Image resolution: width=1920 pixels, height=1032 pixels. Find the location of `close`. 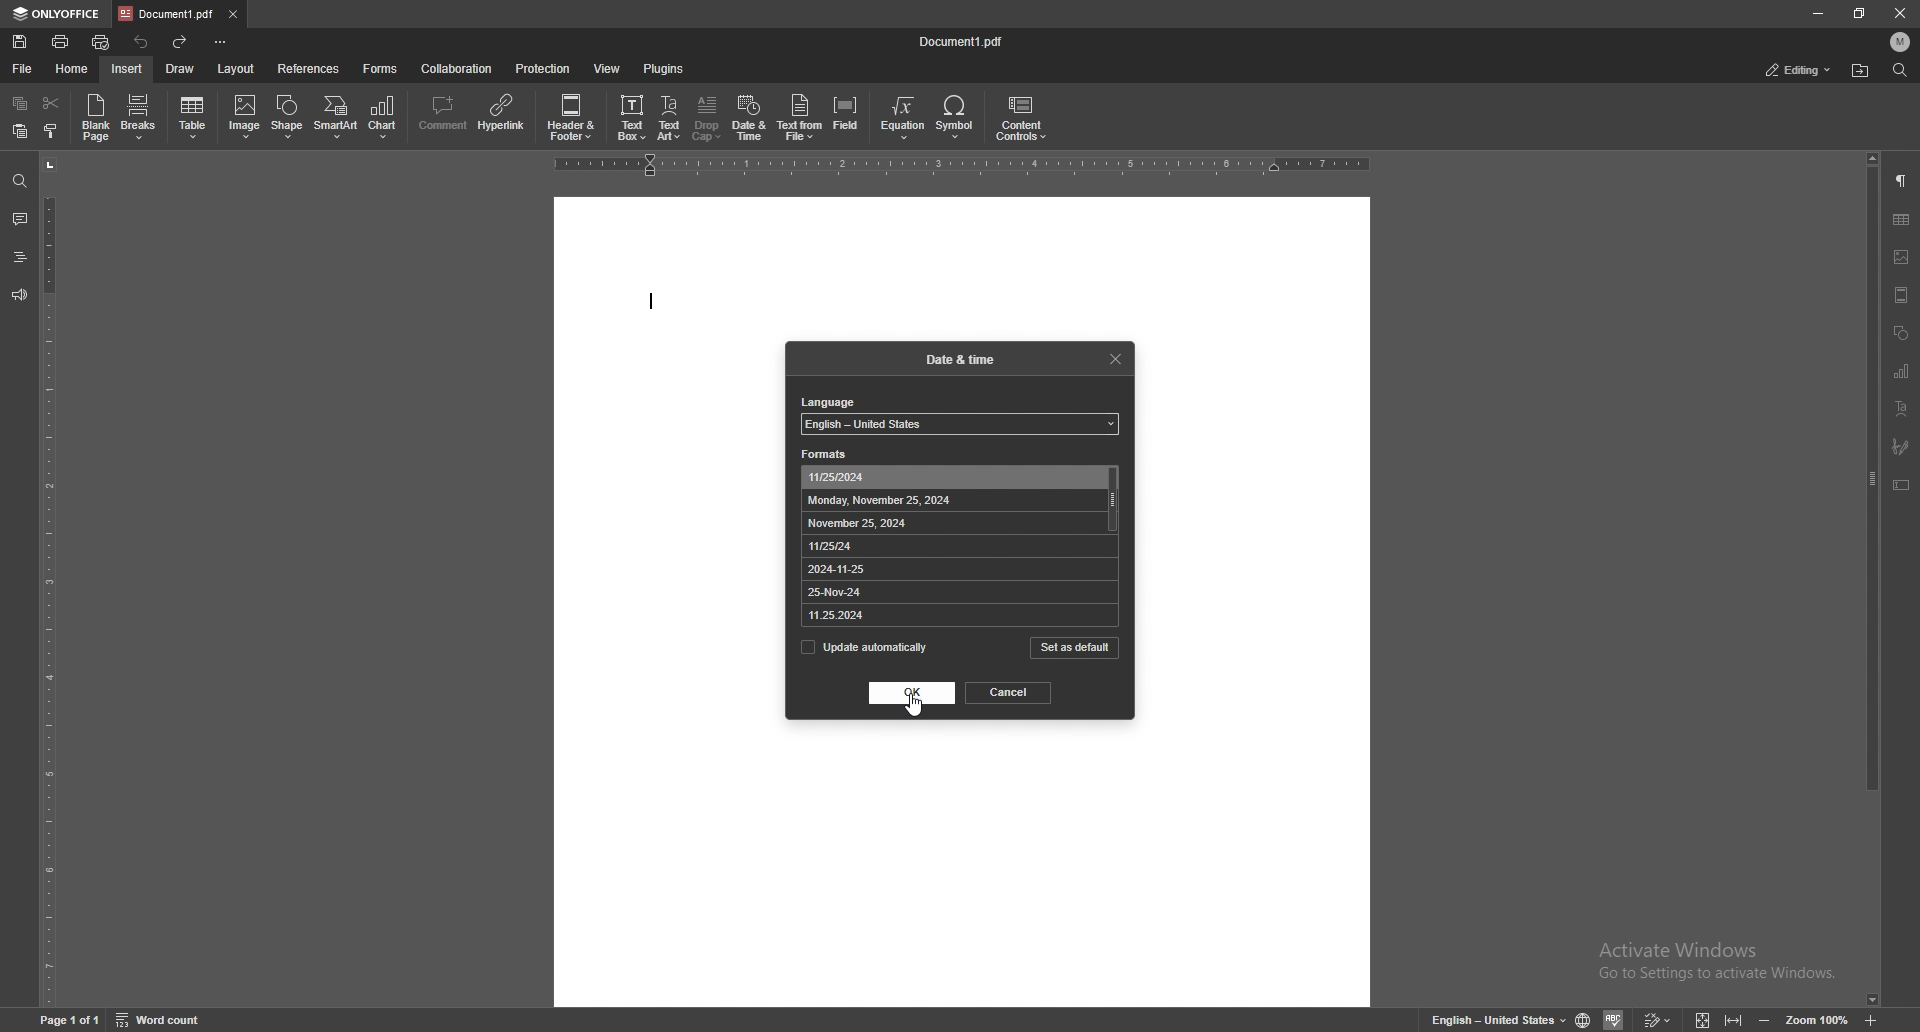

close is located at coordinates (1899, 13).